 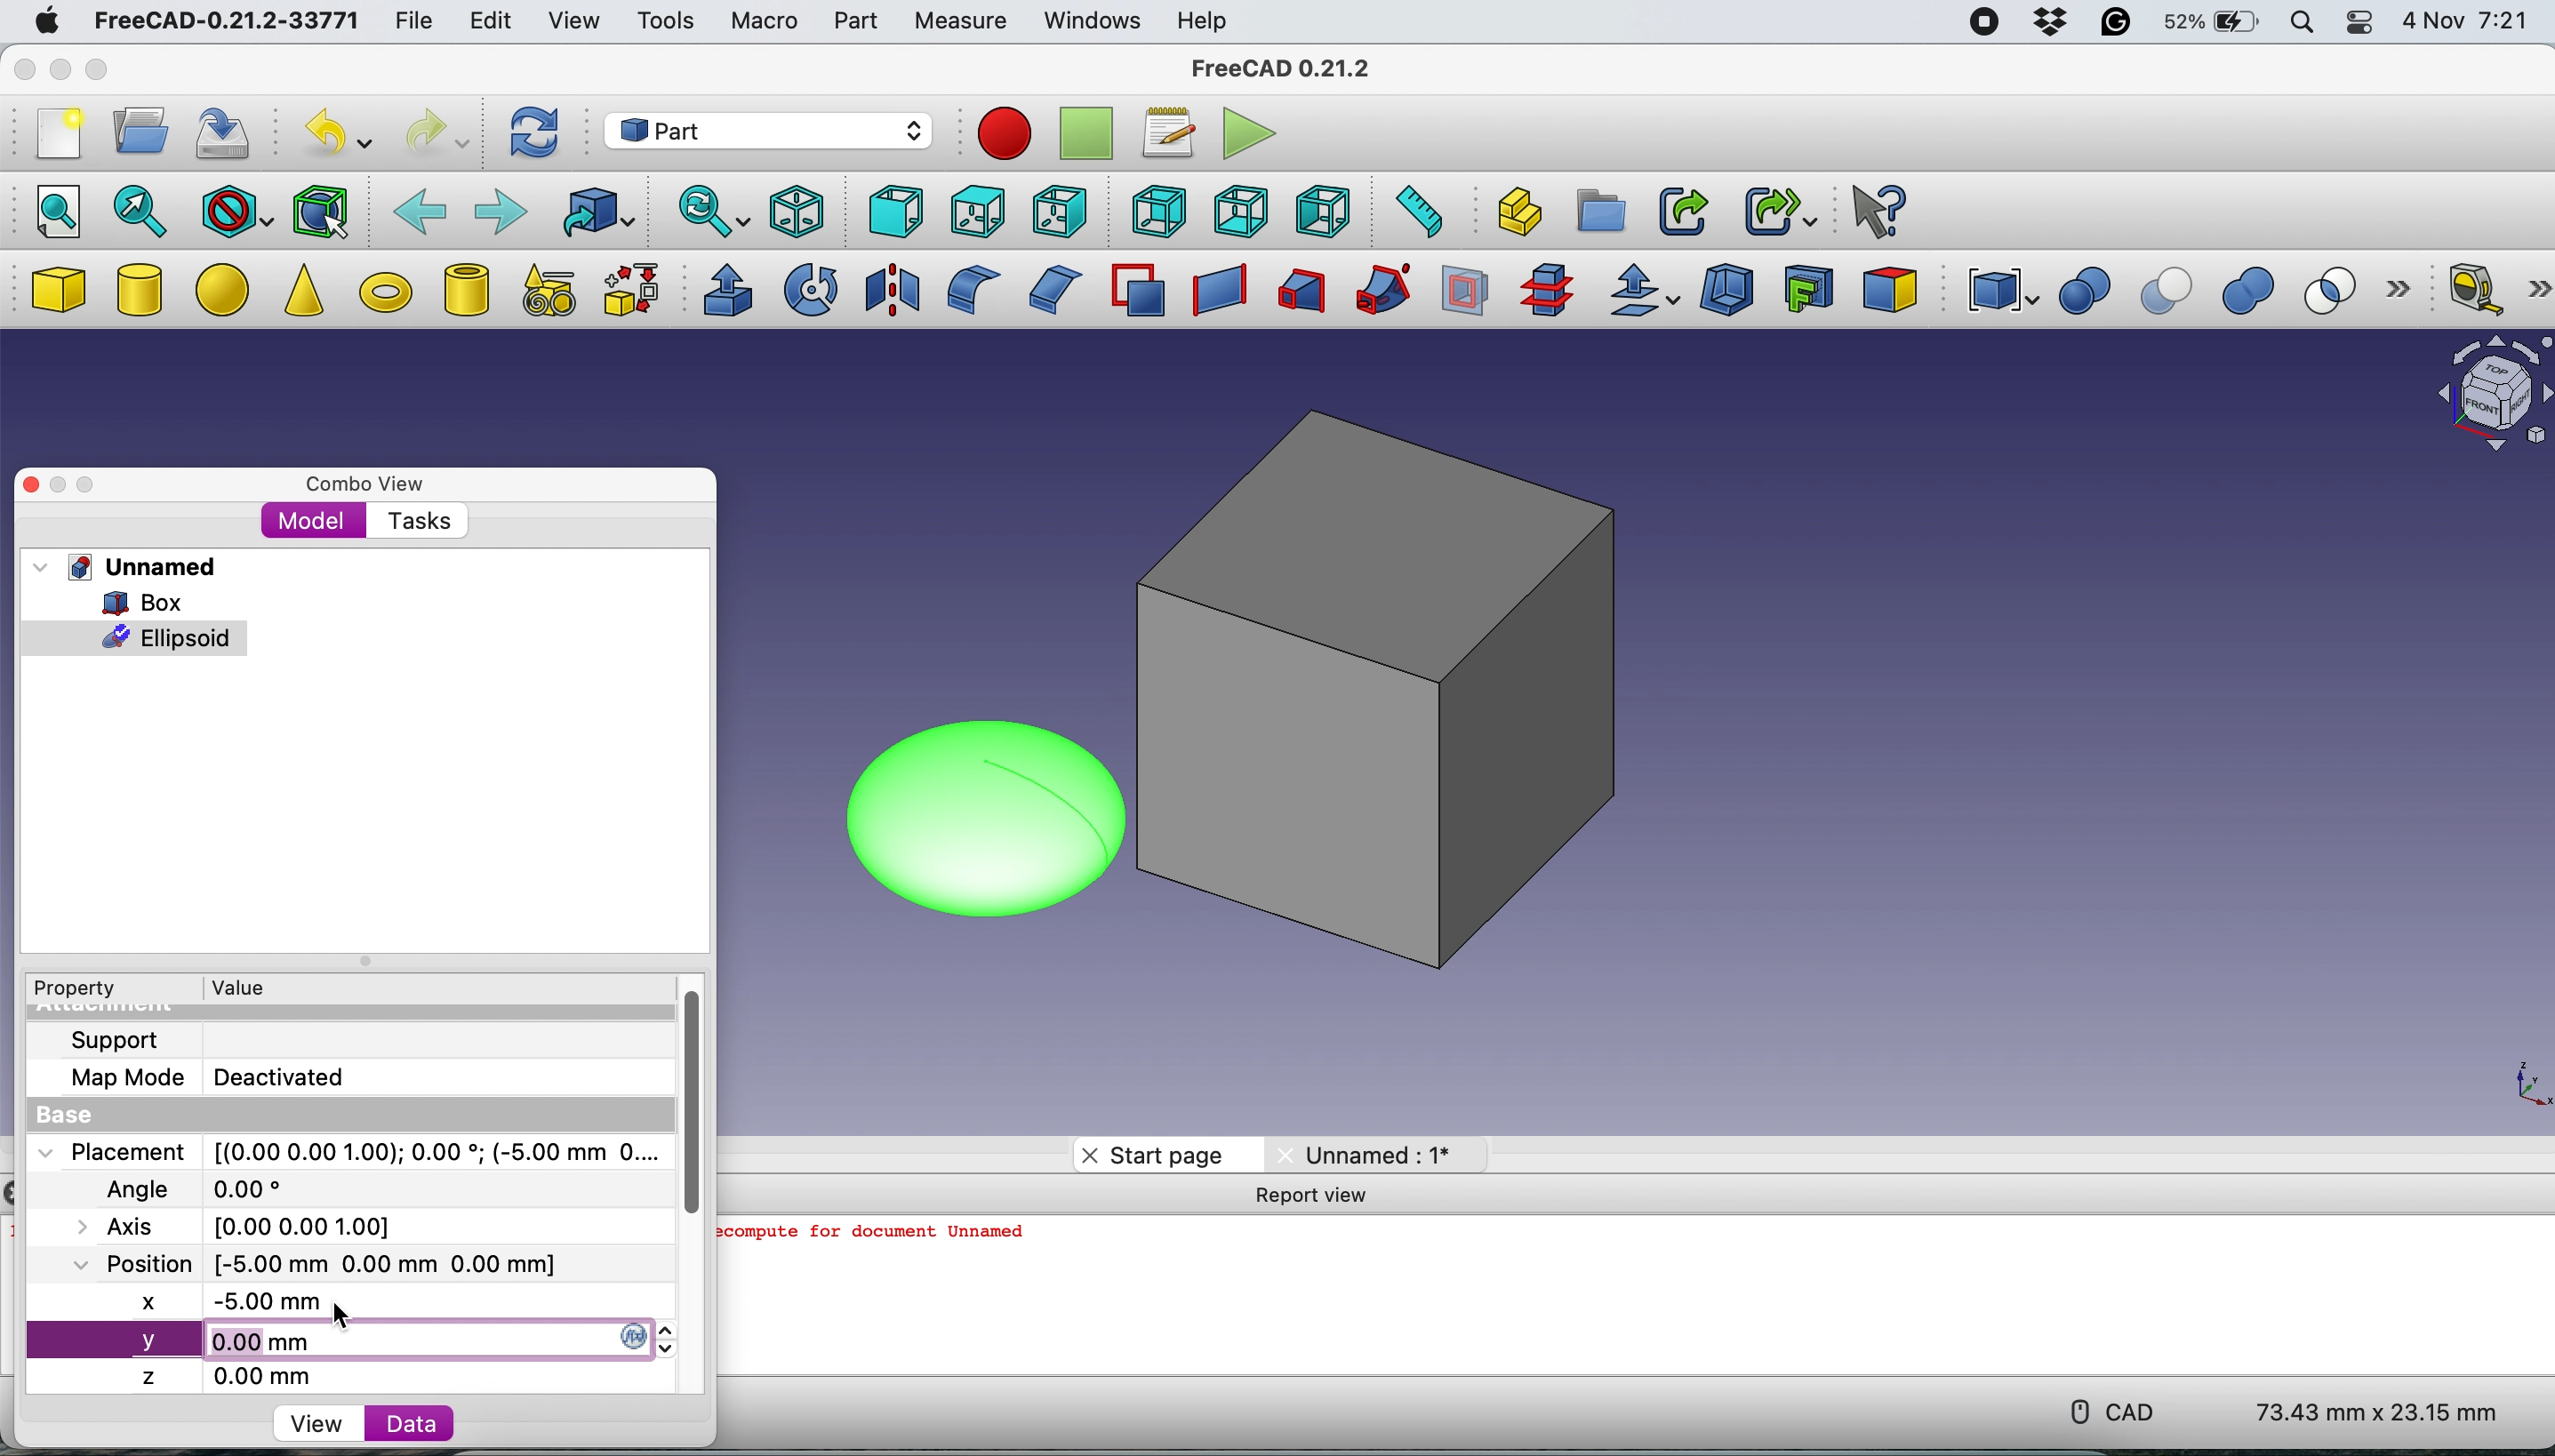 What do you see at coordinates (1891, 288) in the screenshot?
I see `color per face` at bounding box center [1891, 288].